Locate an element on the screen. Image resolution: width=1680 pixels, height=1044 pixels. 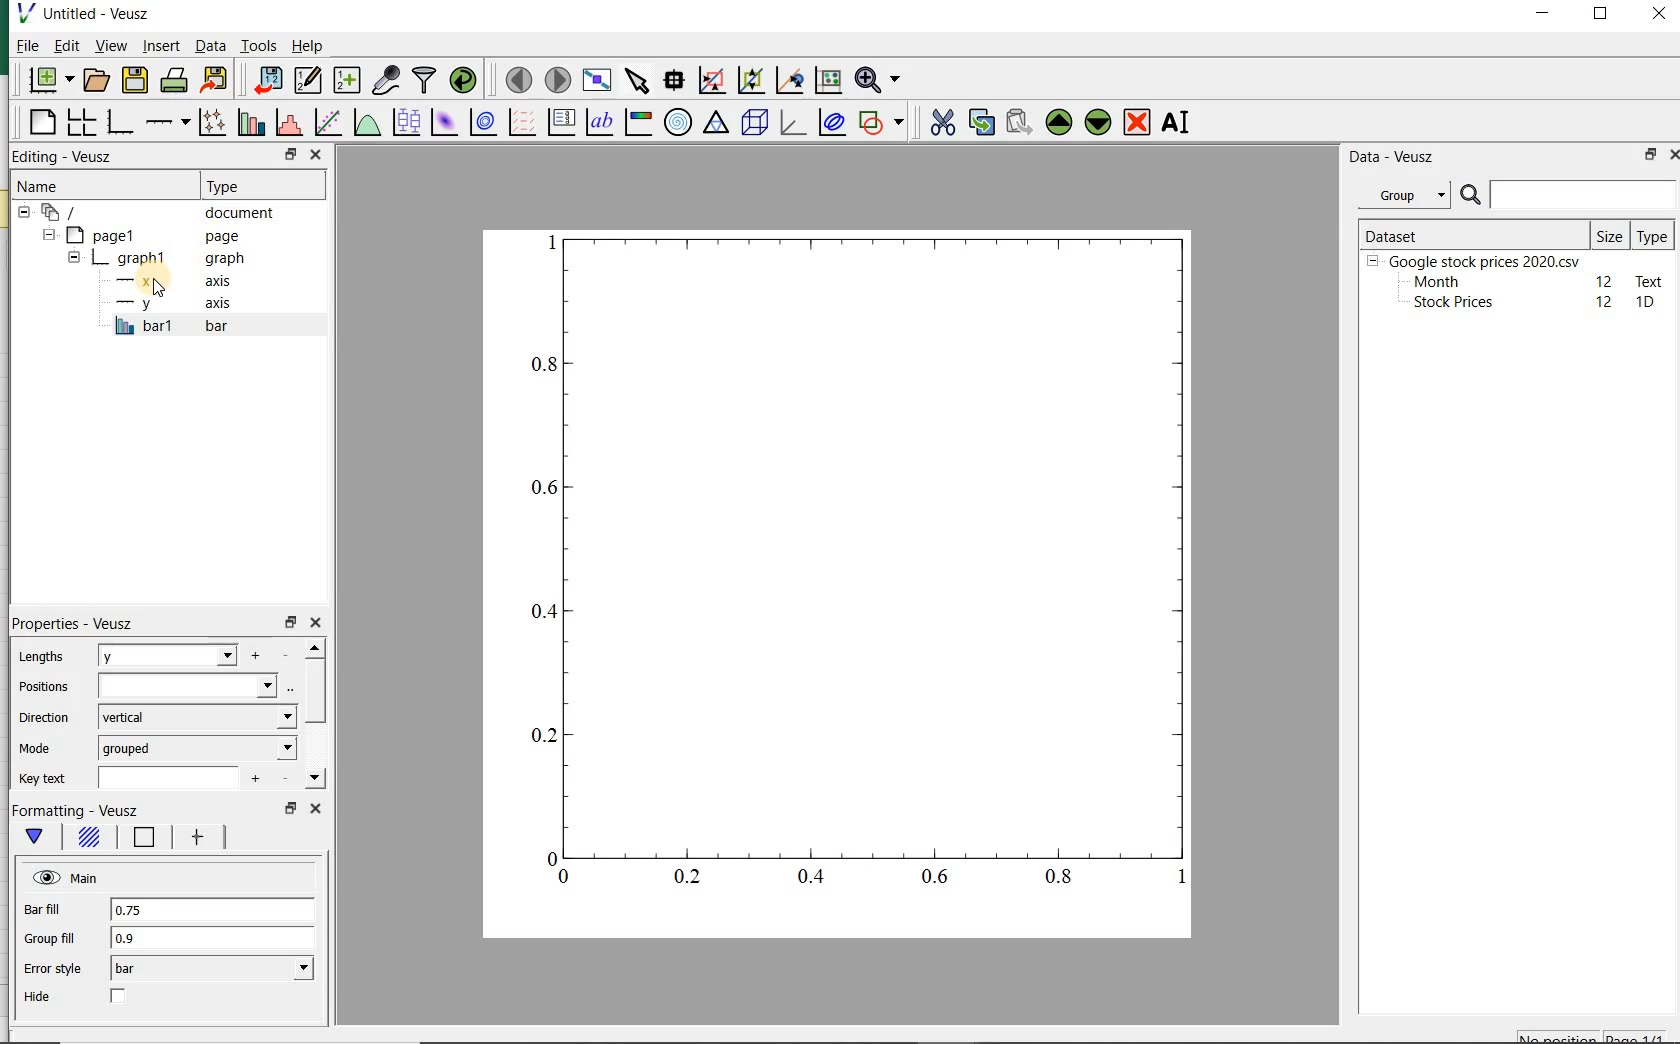
grouped is located at coordinates (197, 749).